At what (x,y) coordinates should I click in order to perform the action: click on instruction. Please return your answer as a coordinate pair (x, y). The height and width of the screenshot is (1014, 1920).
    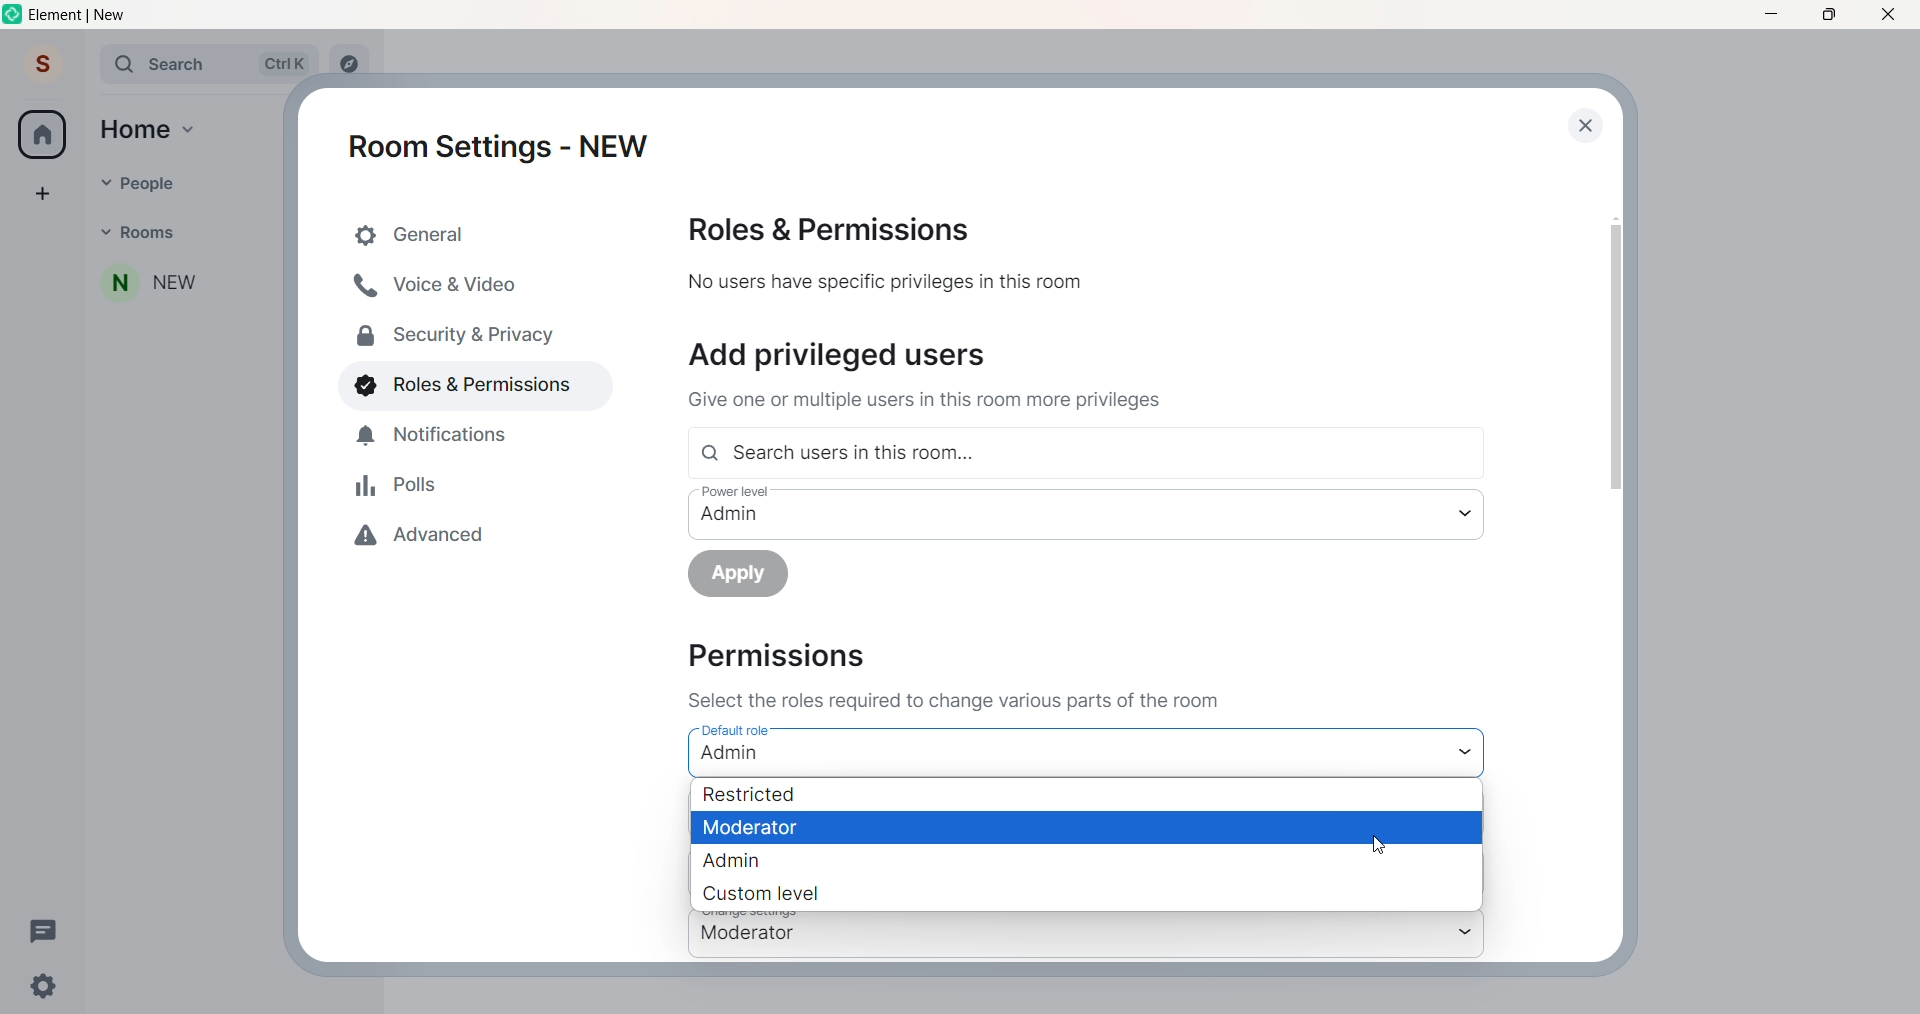
    Looking at the image, I should click on (952, 700).